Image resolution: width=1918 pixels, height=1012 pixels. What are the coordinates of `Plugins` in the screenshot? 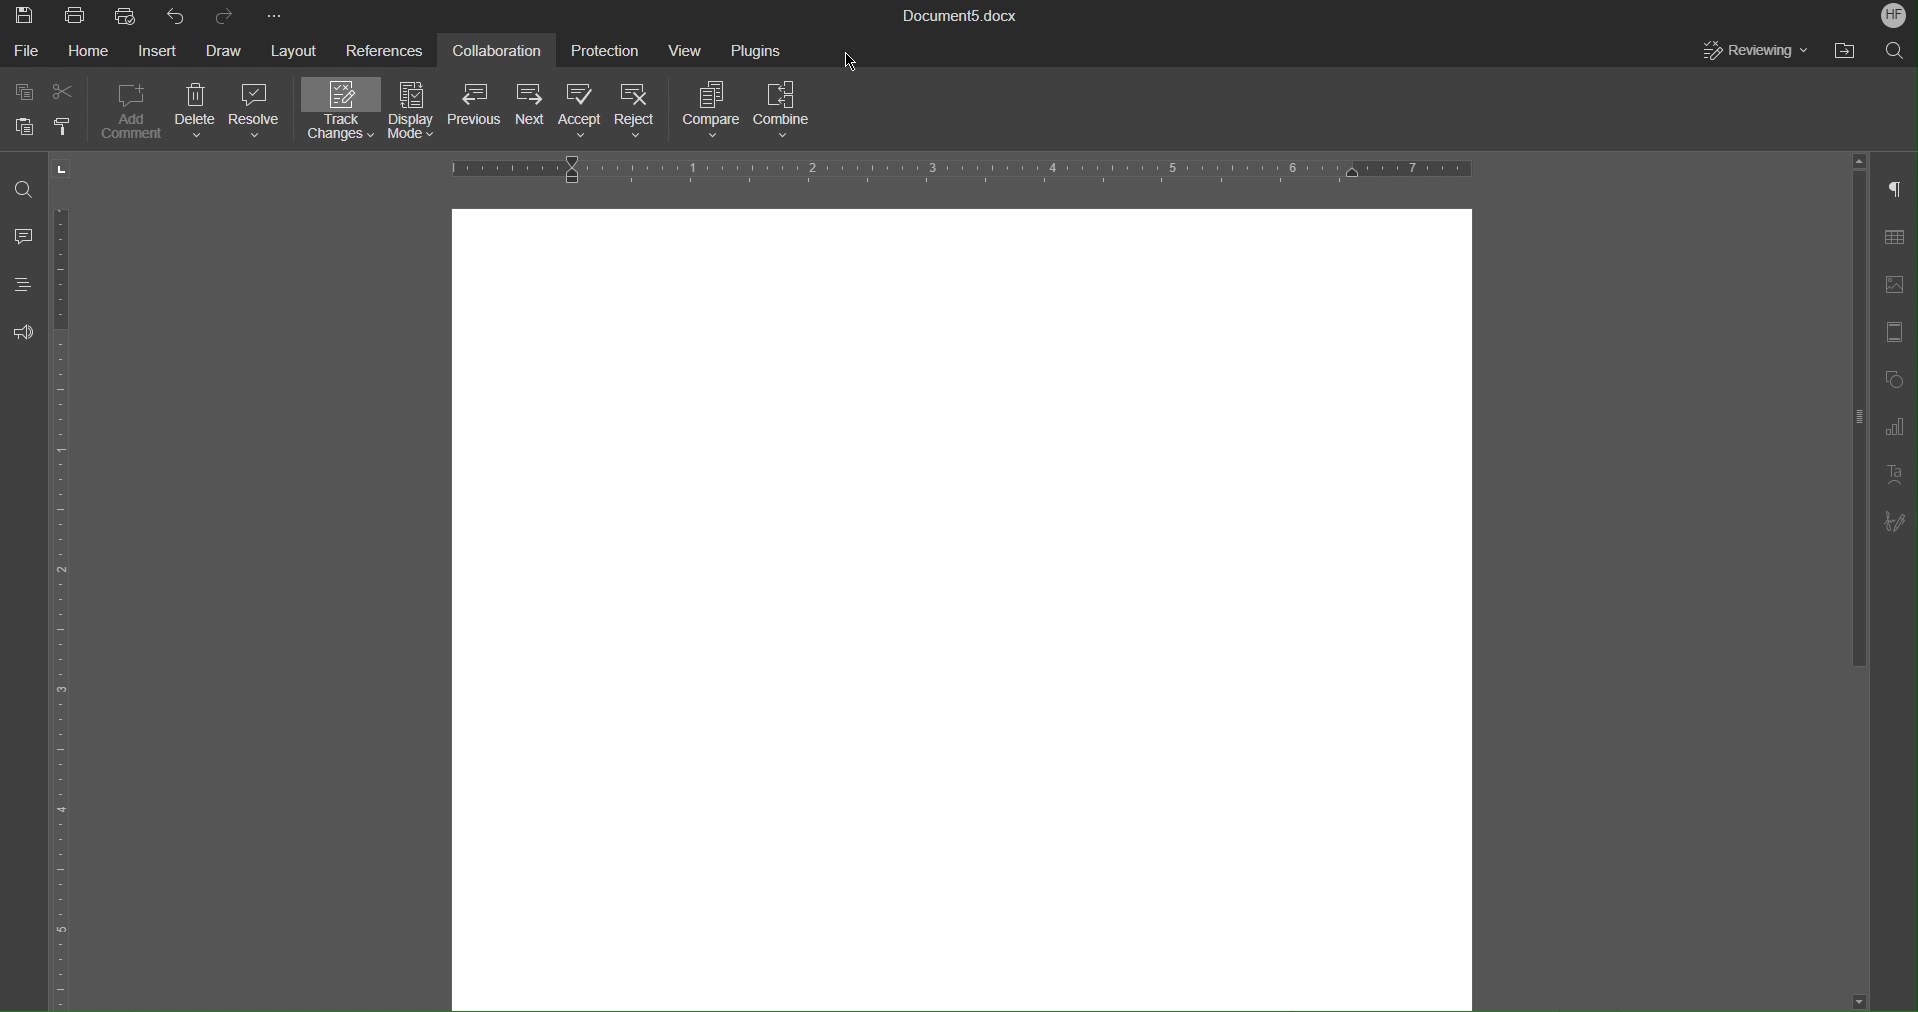 It's located at (764, 54).